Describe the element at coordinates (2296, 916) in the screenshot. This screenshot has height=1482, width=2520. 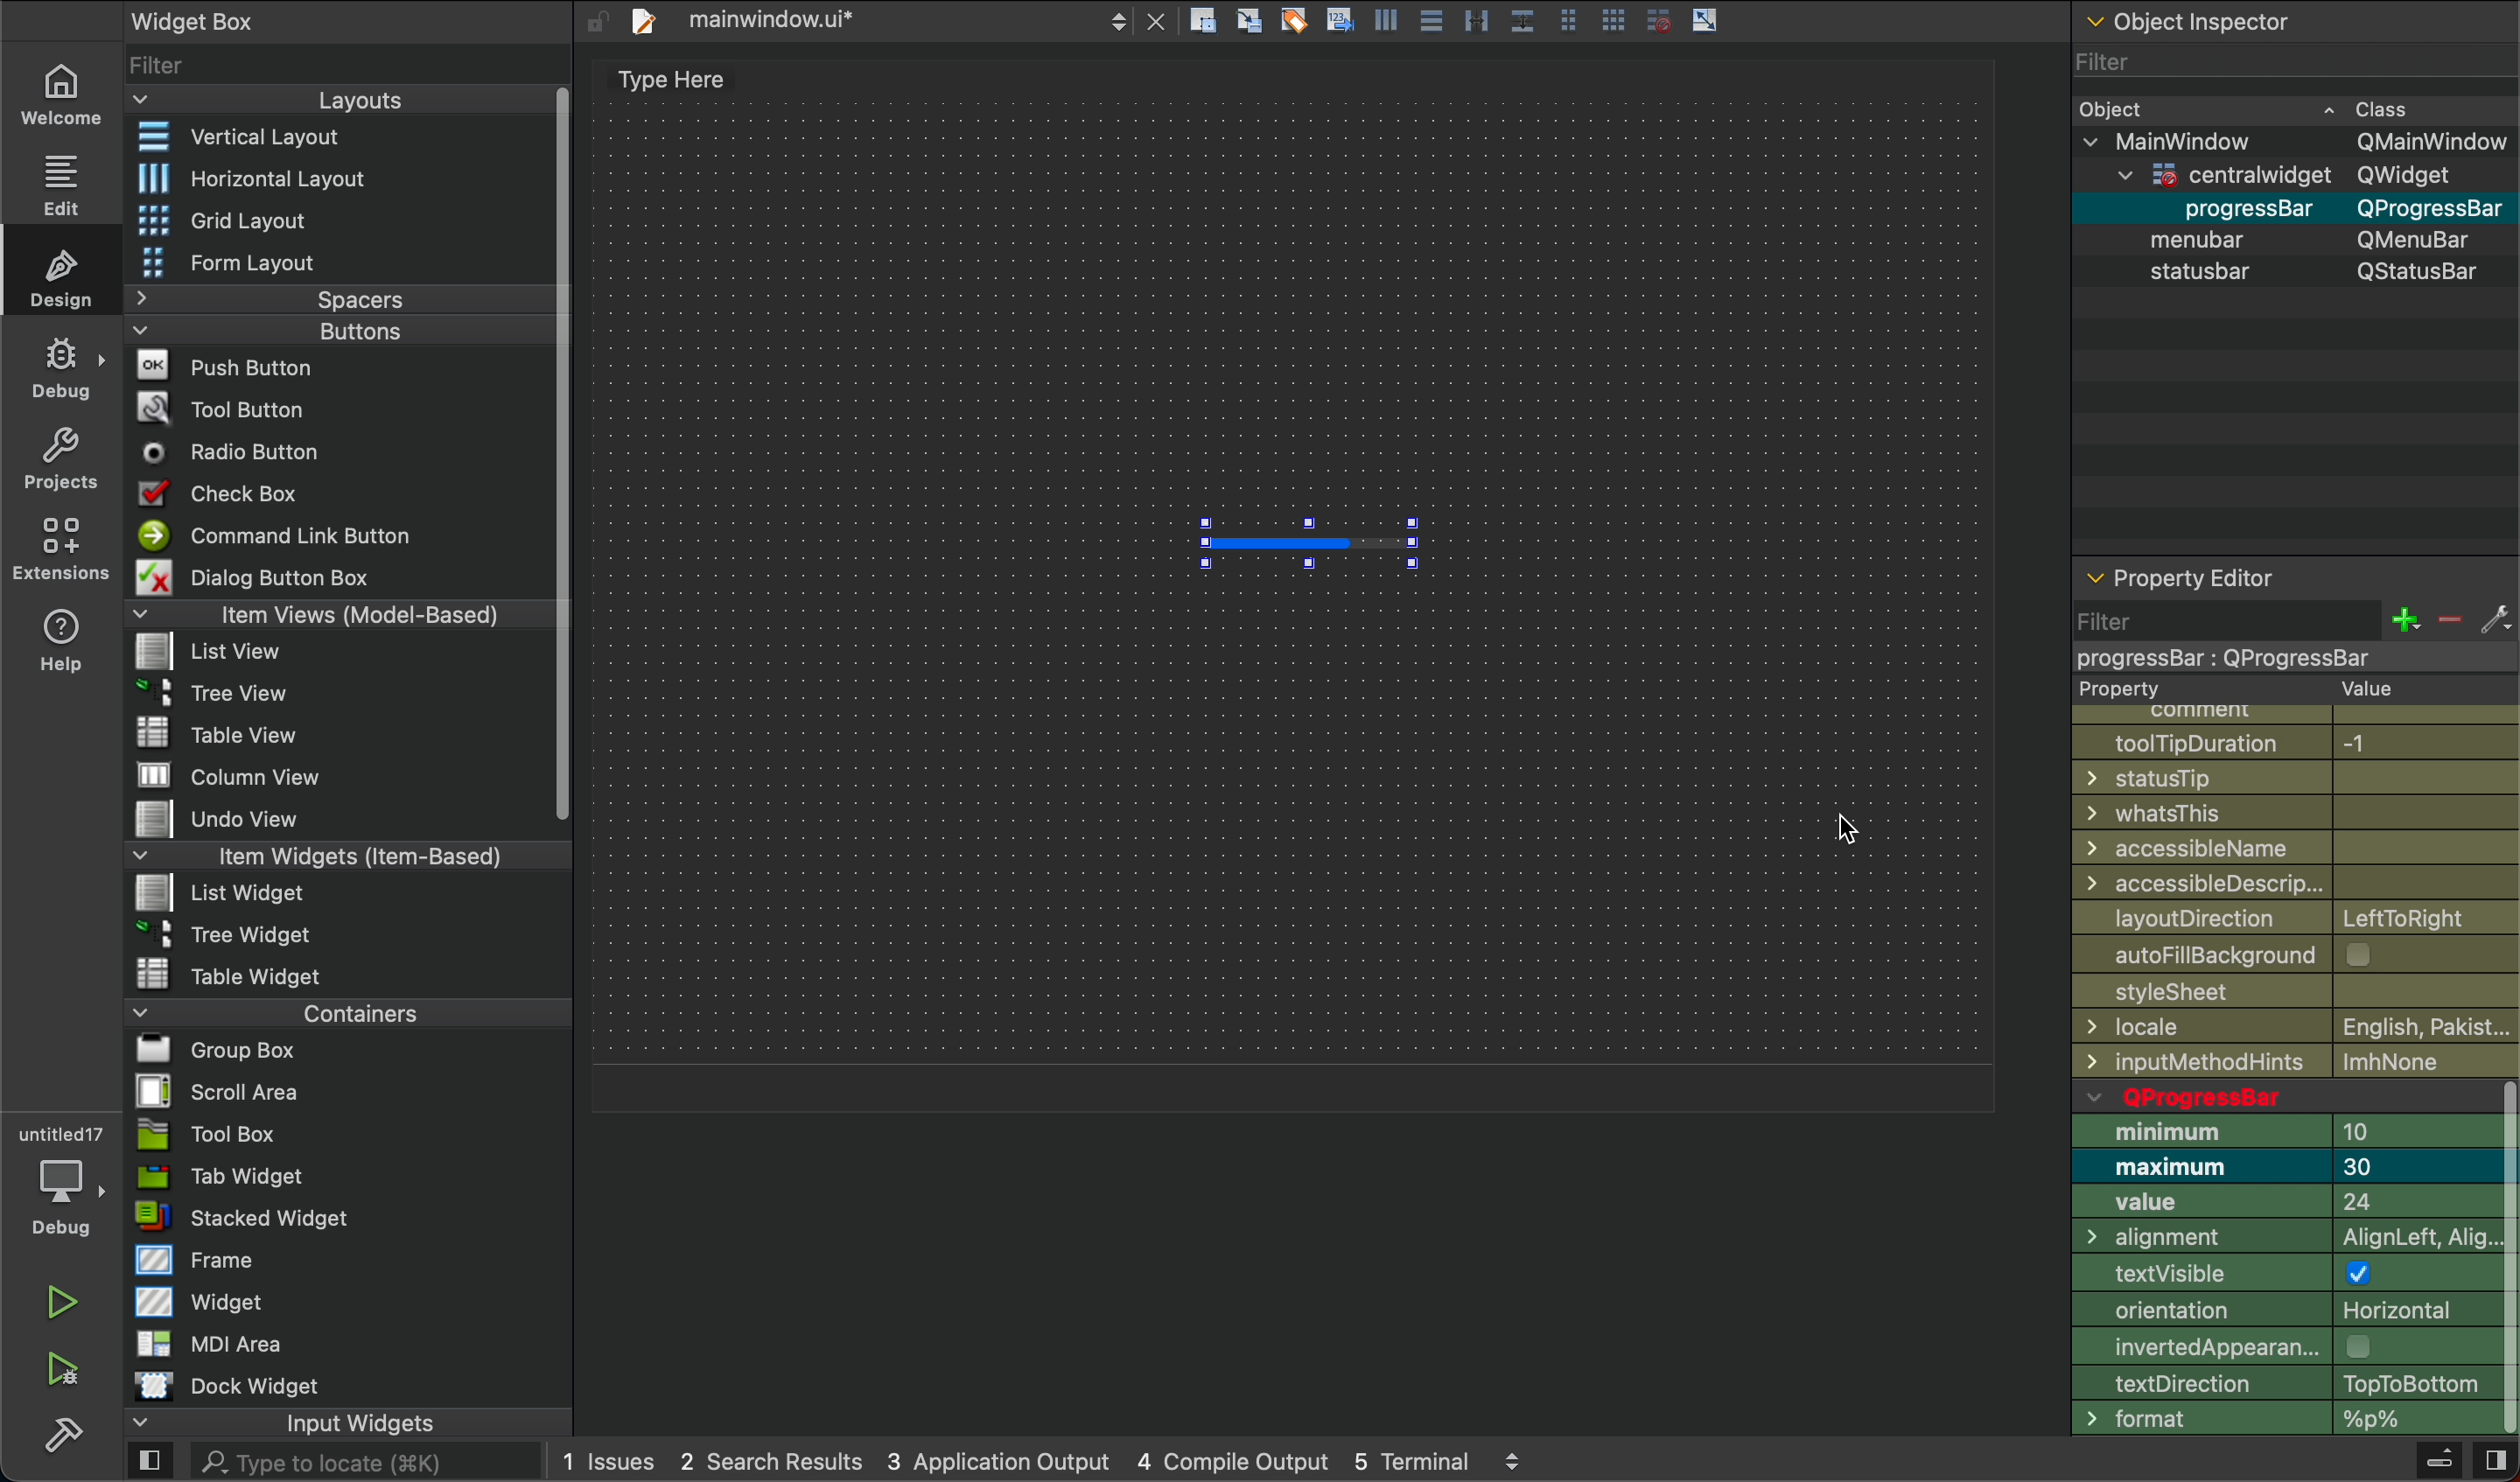
I see `layoutDirection` at that location.